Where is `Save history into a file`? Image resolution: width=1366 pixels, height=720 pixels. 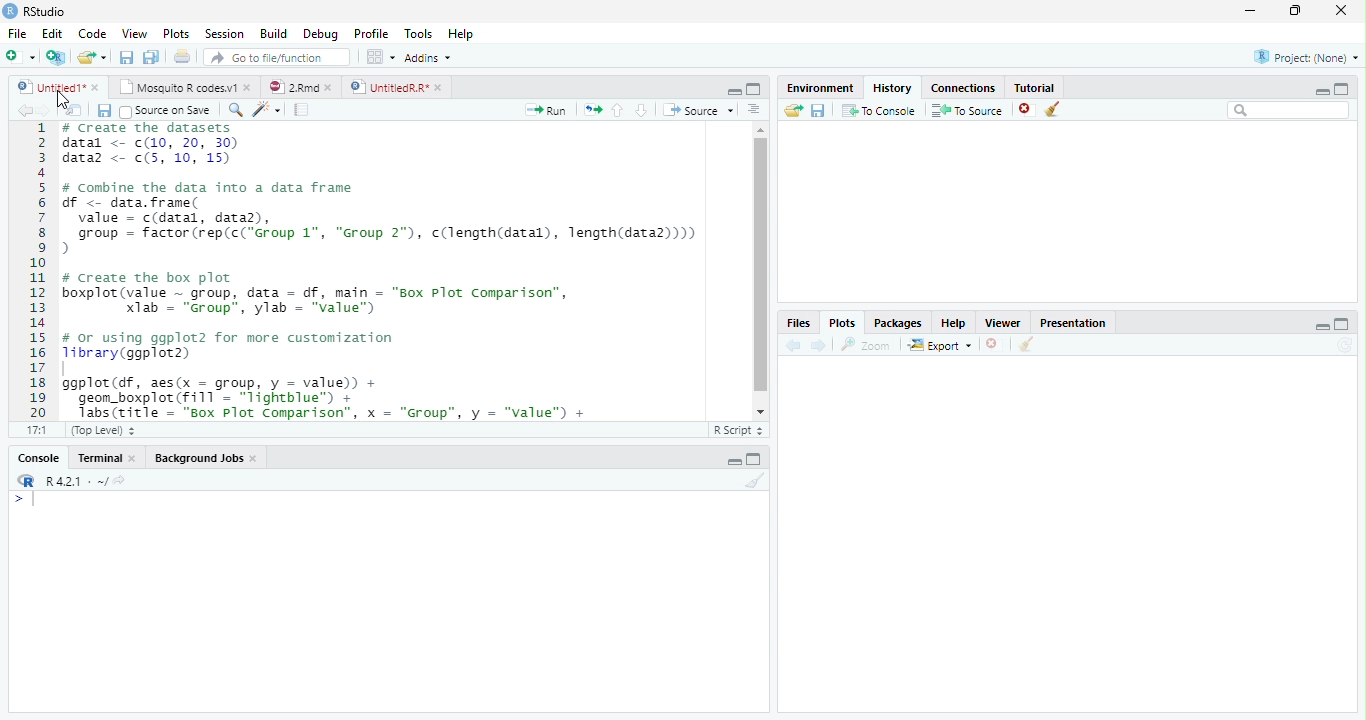
Save history into a file is located at coordinates (819, 110).